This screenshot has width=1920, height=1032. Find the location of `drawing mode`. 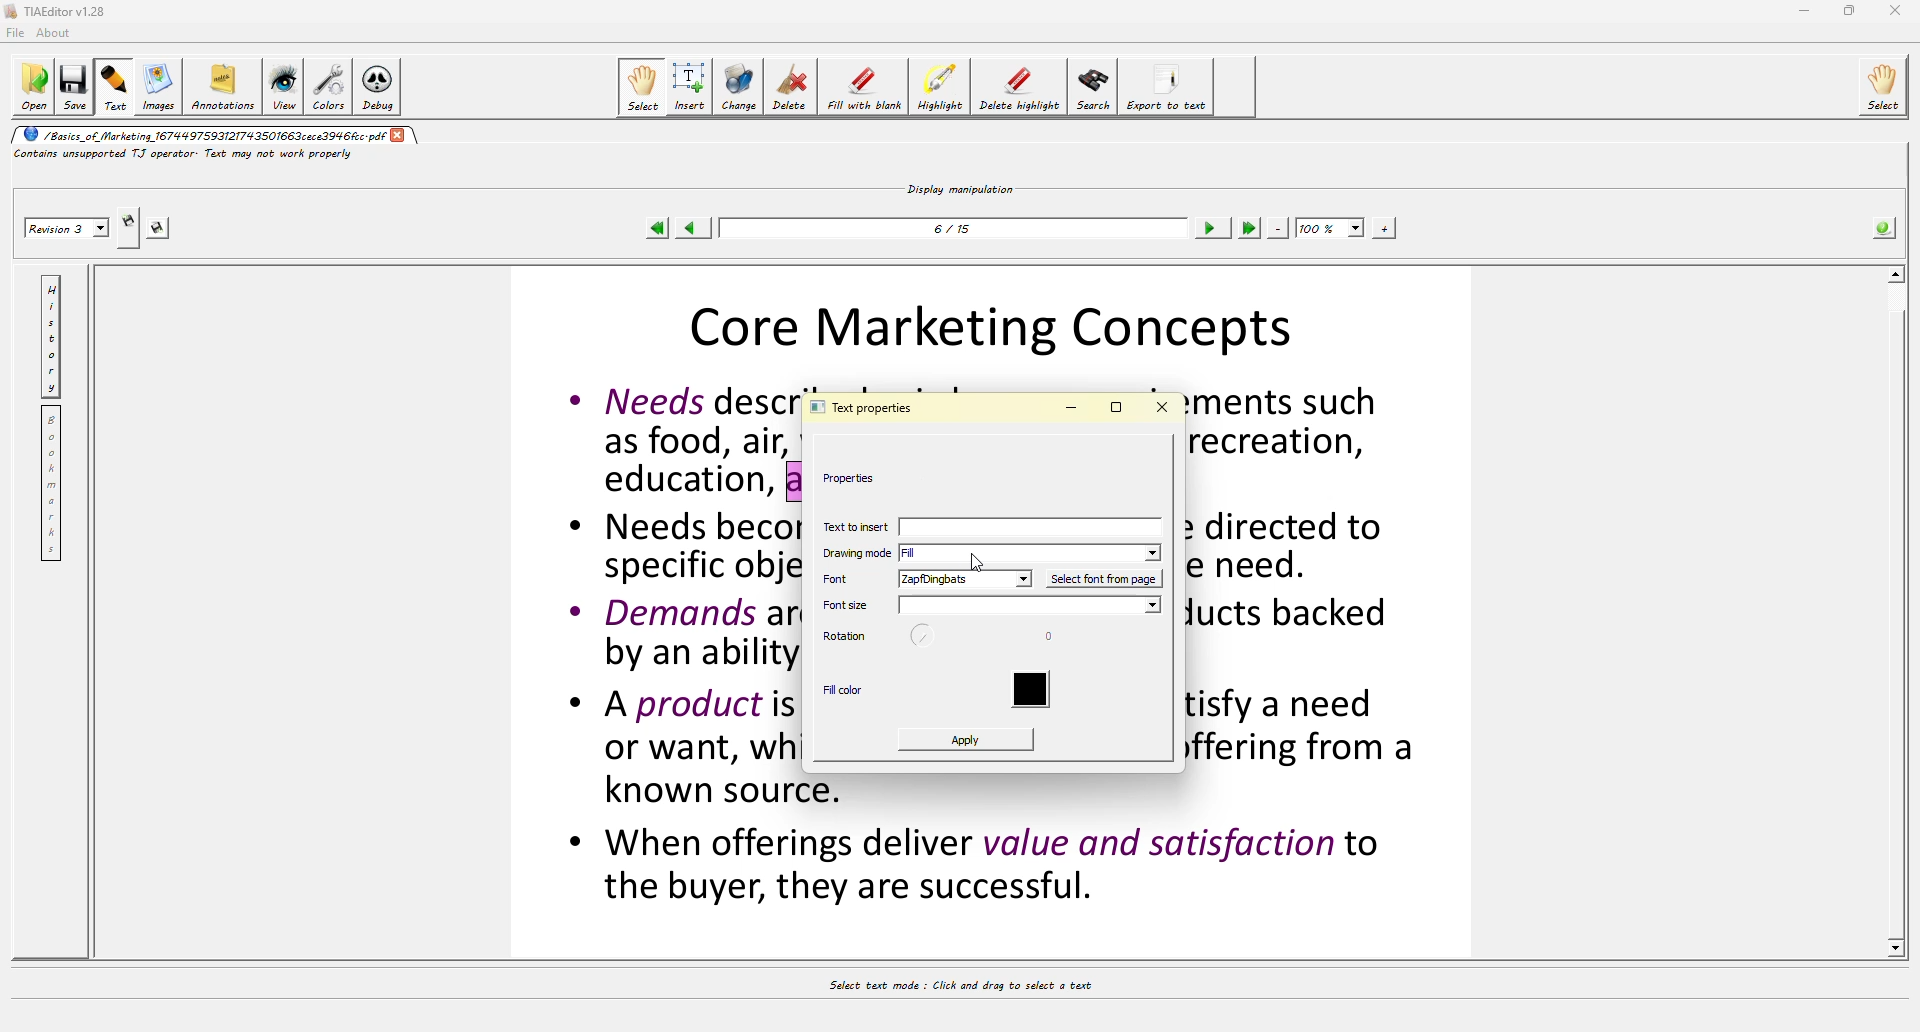

drawing mode is located at coordinates (1155, 551).